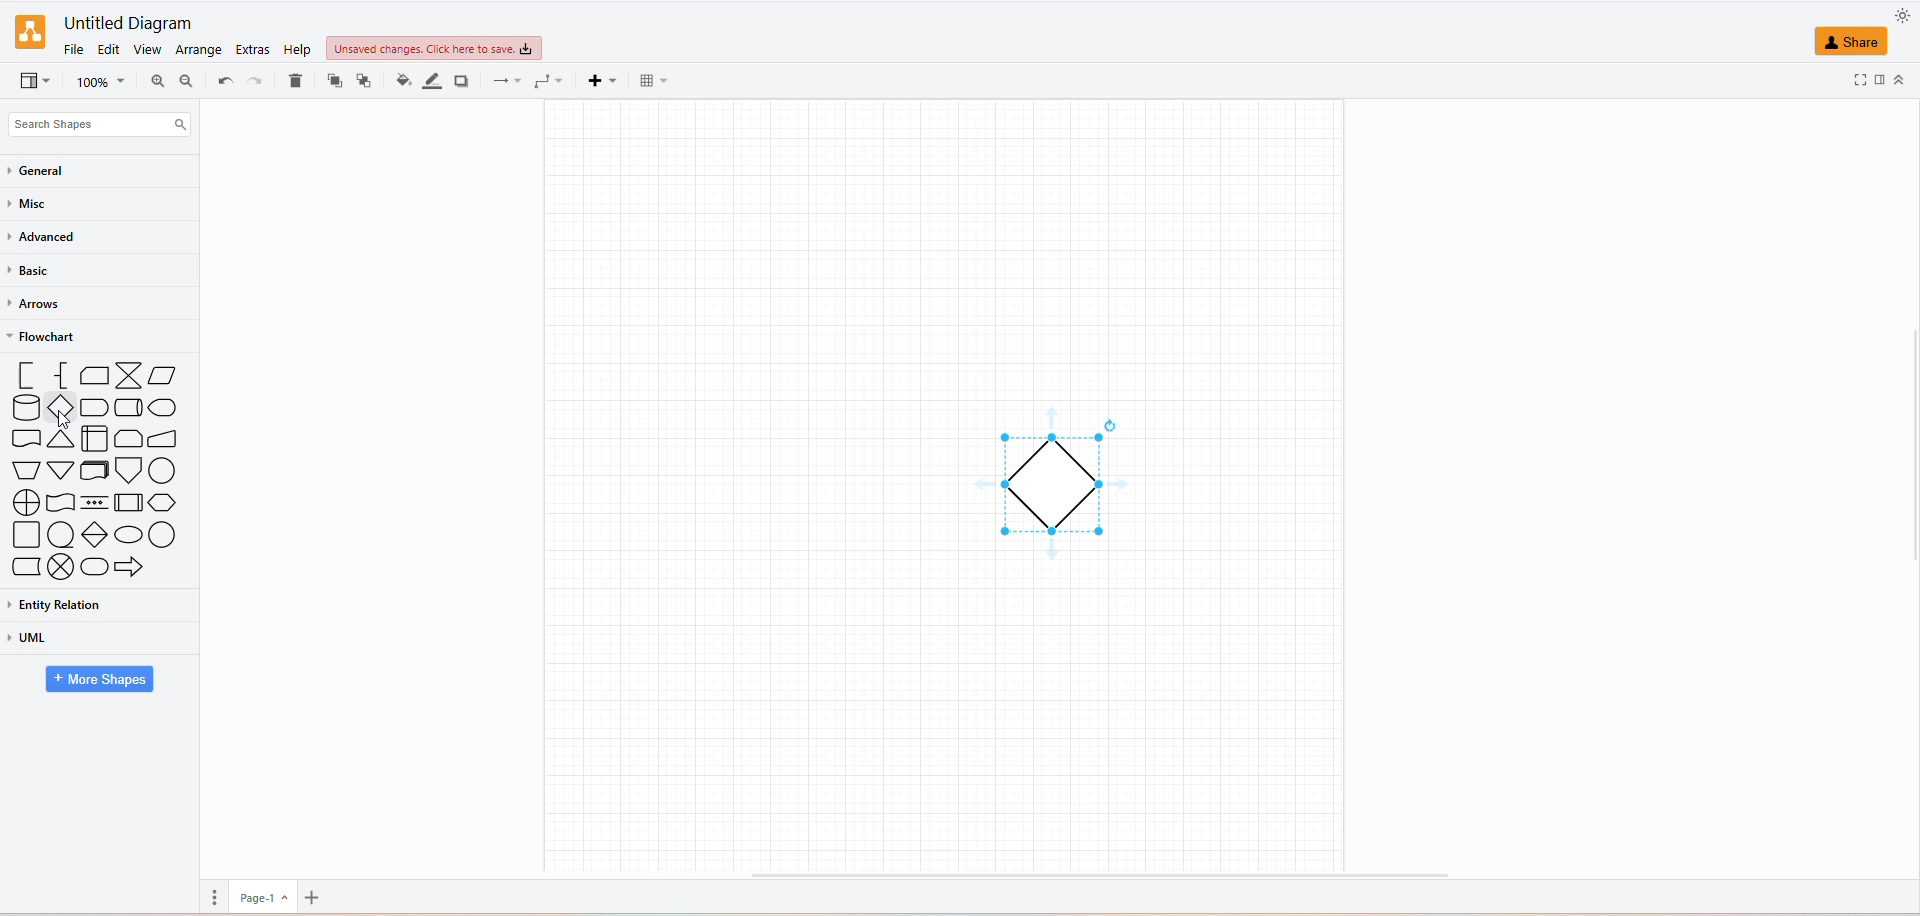 The height and width of the screenshot is (916, 1920). What do you see at coordinates (46, 339) in the screenshot?
I see `FLOWCHART` at bounding box center [46, 339].